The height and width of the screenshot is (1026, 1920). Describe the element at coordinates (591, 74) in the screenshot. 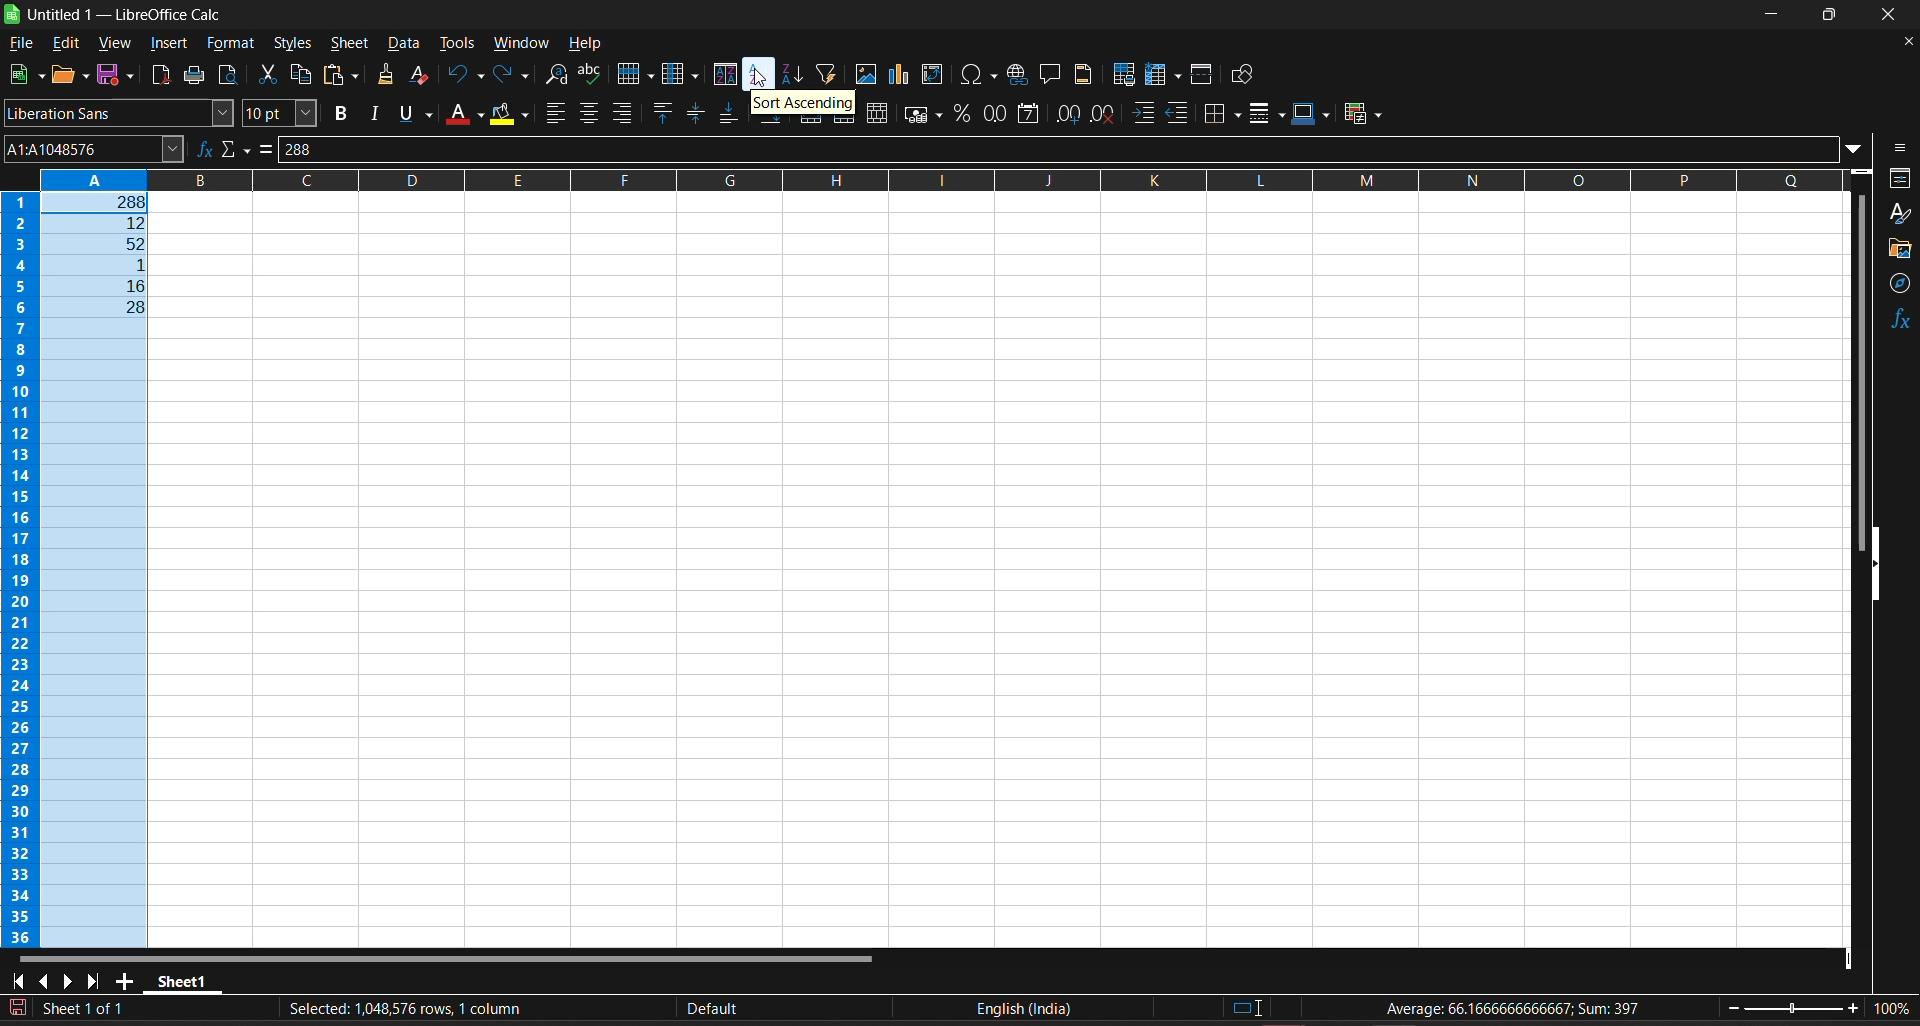

I see `spelling` at that location.